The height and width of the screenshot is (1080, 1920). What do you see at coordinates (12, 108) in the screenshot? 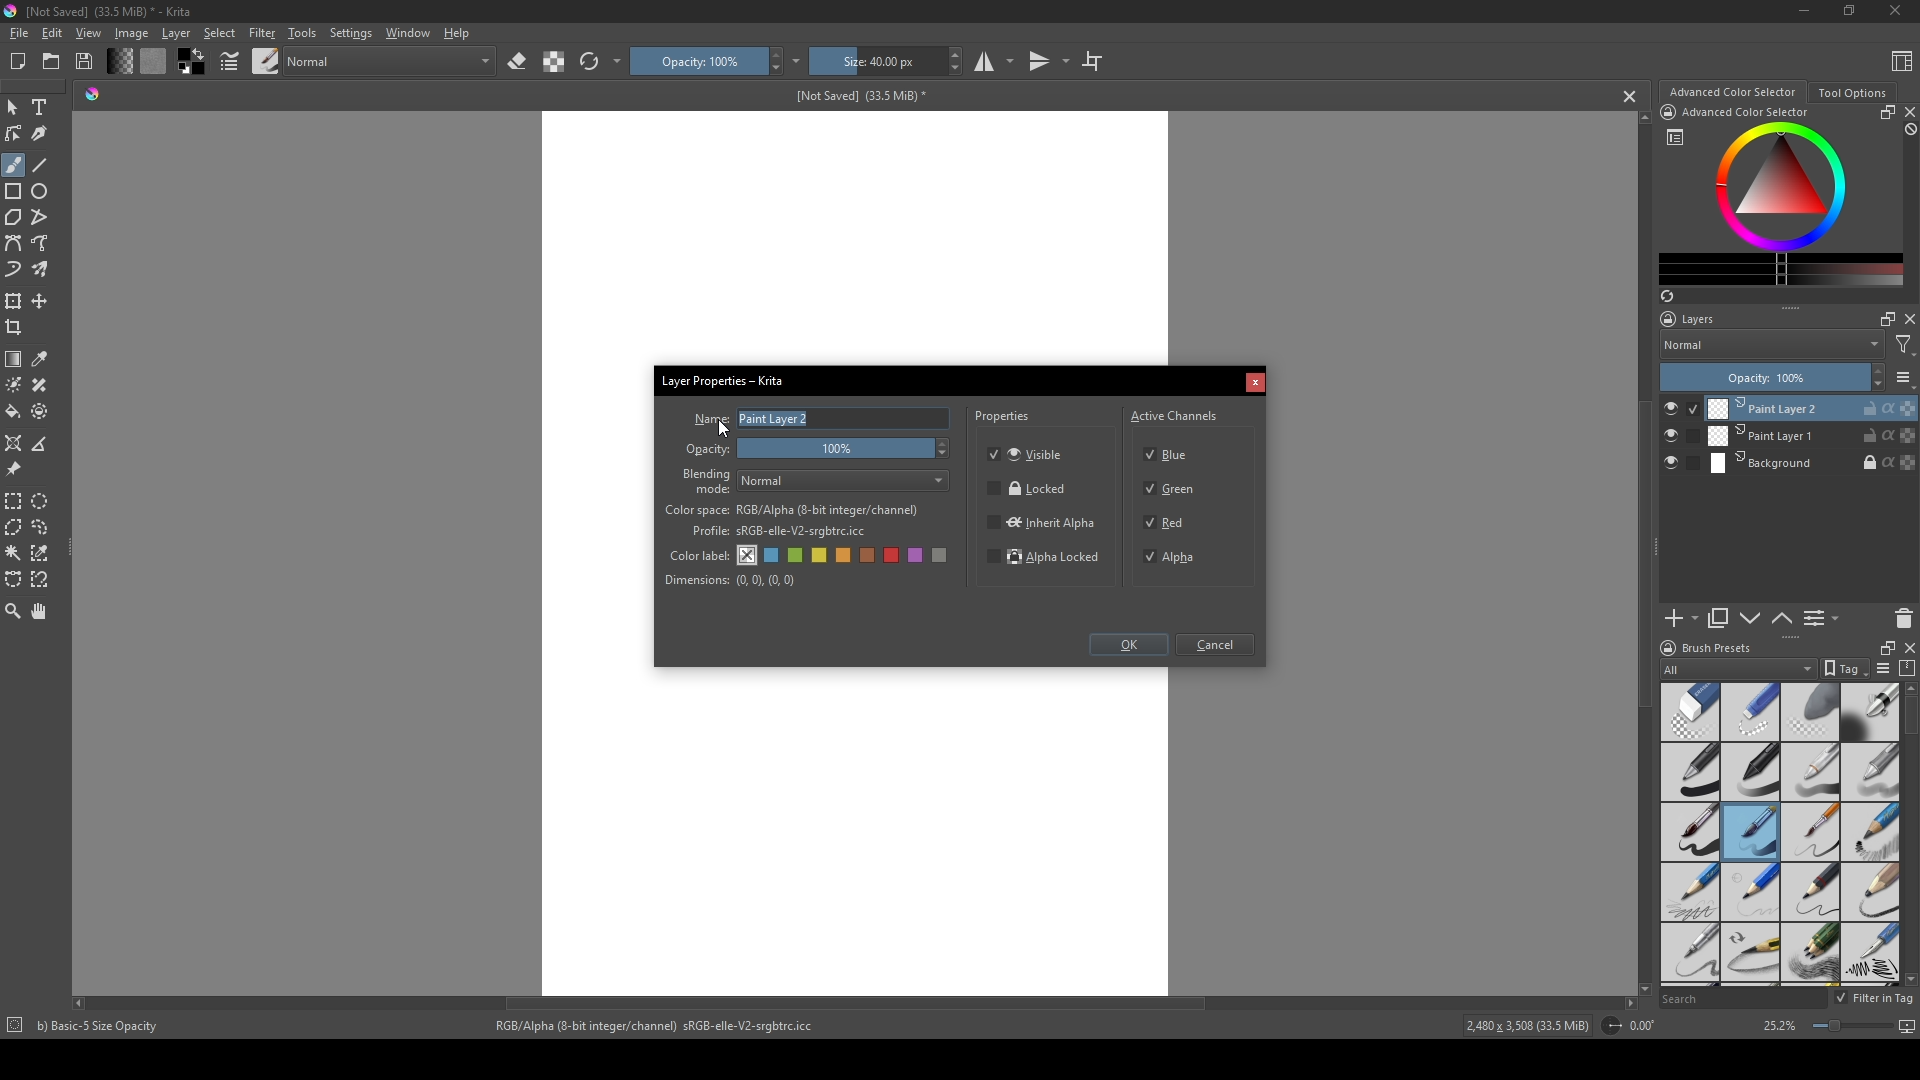
I see `mouse` at bounding box center [12, 108].